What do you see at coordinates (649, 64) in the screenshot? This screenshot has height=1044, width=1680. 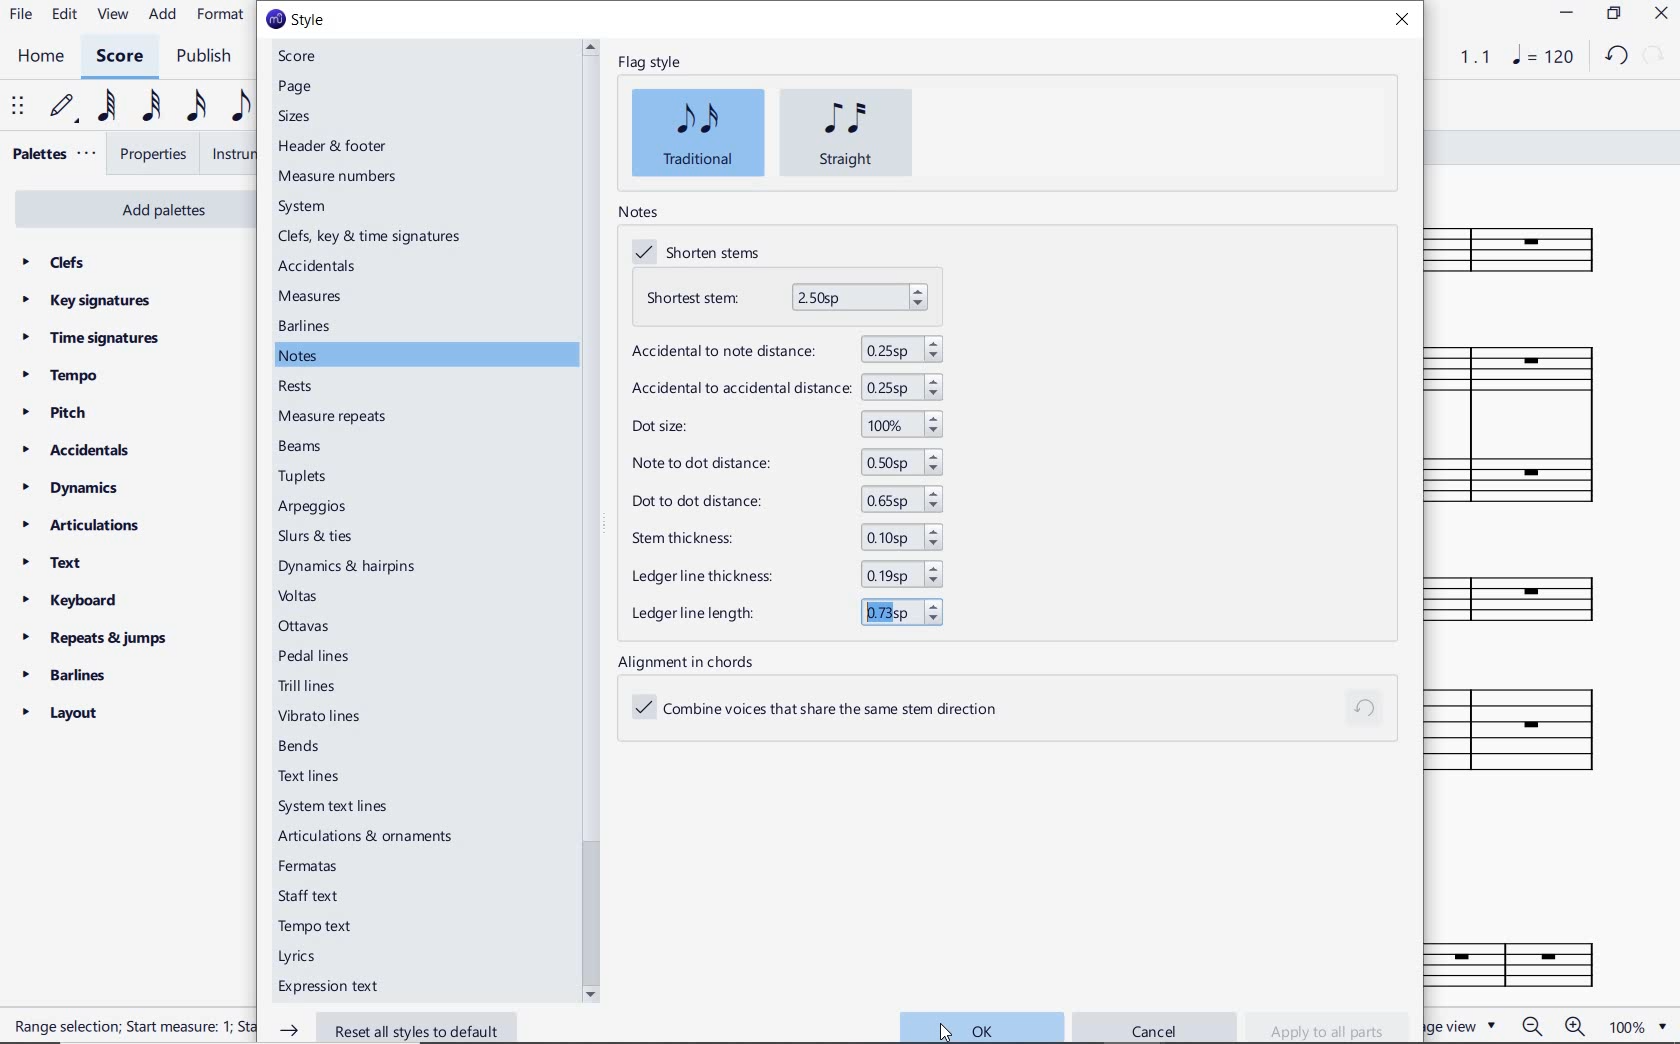 I see `flag style` at bounding box center [649, 64].